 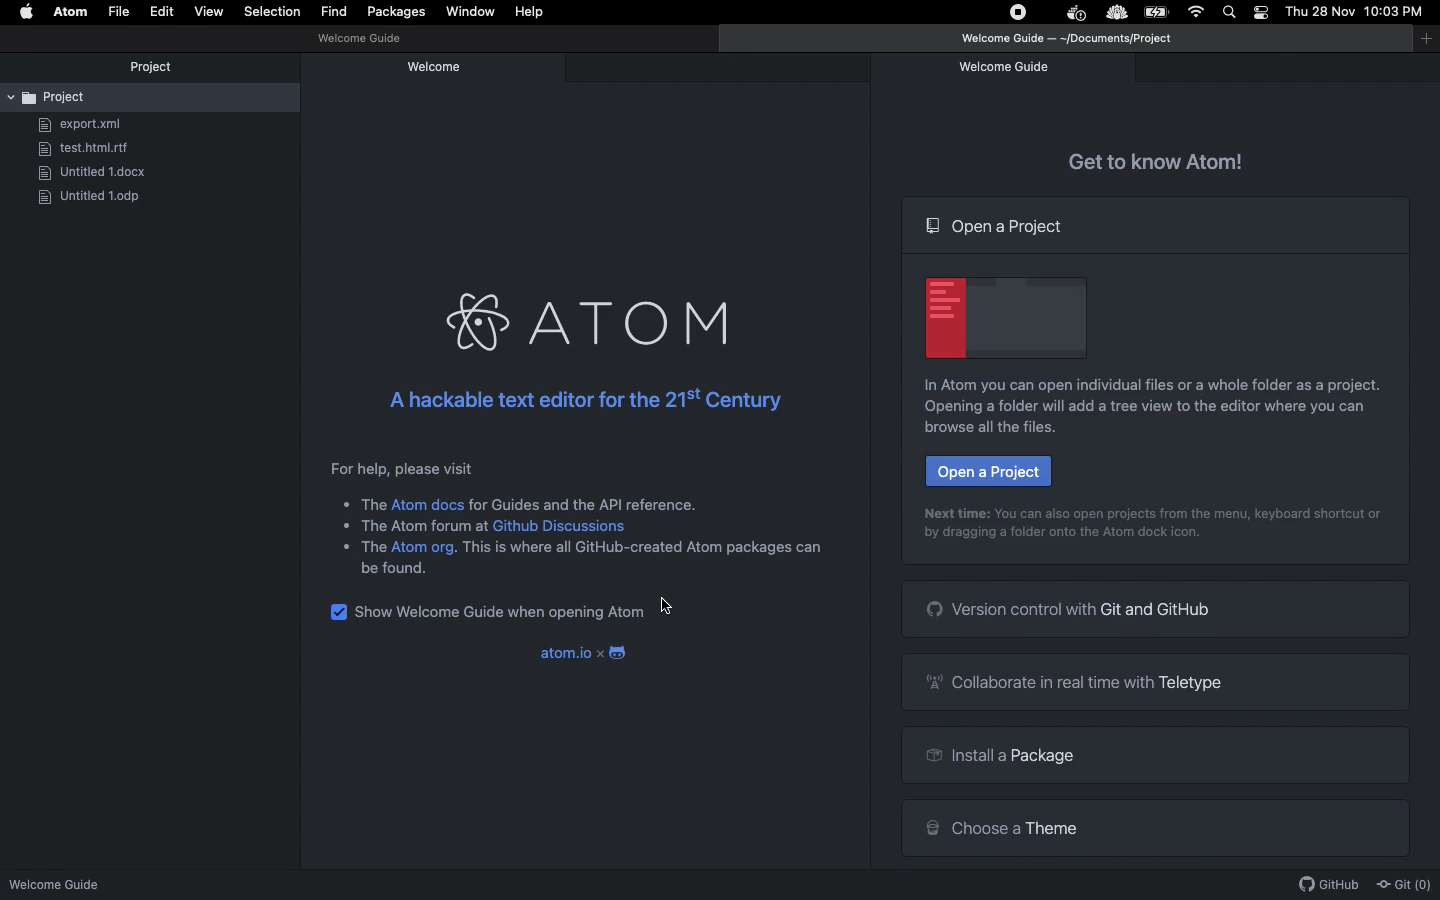 I want to click on Install a package, so click(x=1019, y=756).